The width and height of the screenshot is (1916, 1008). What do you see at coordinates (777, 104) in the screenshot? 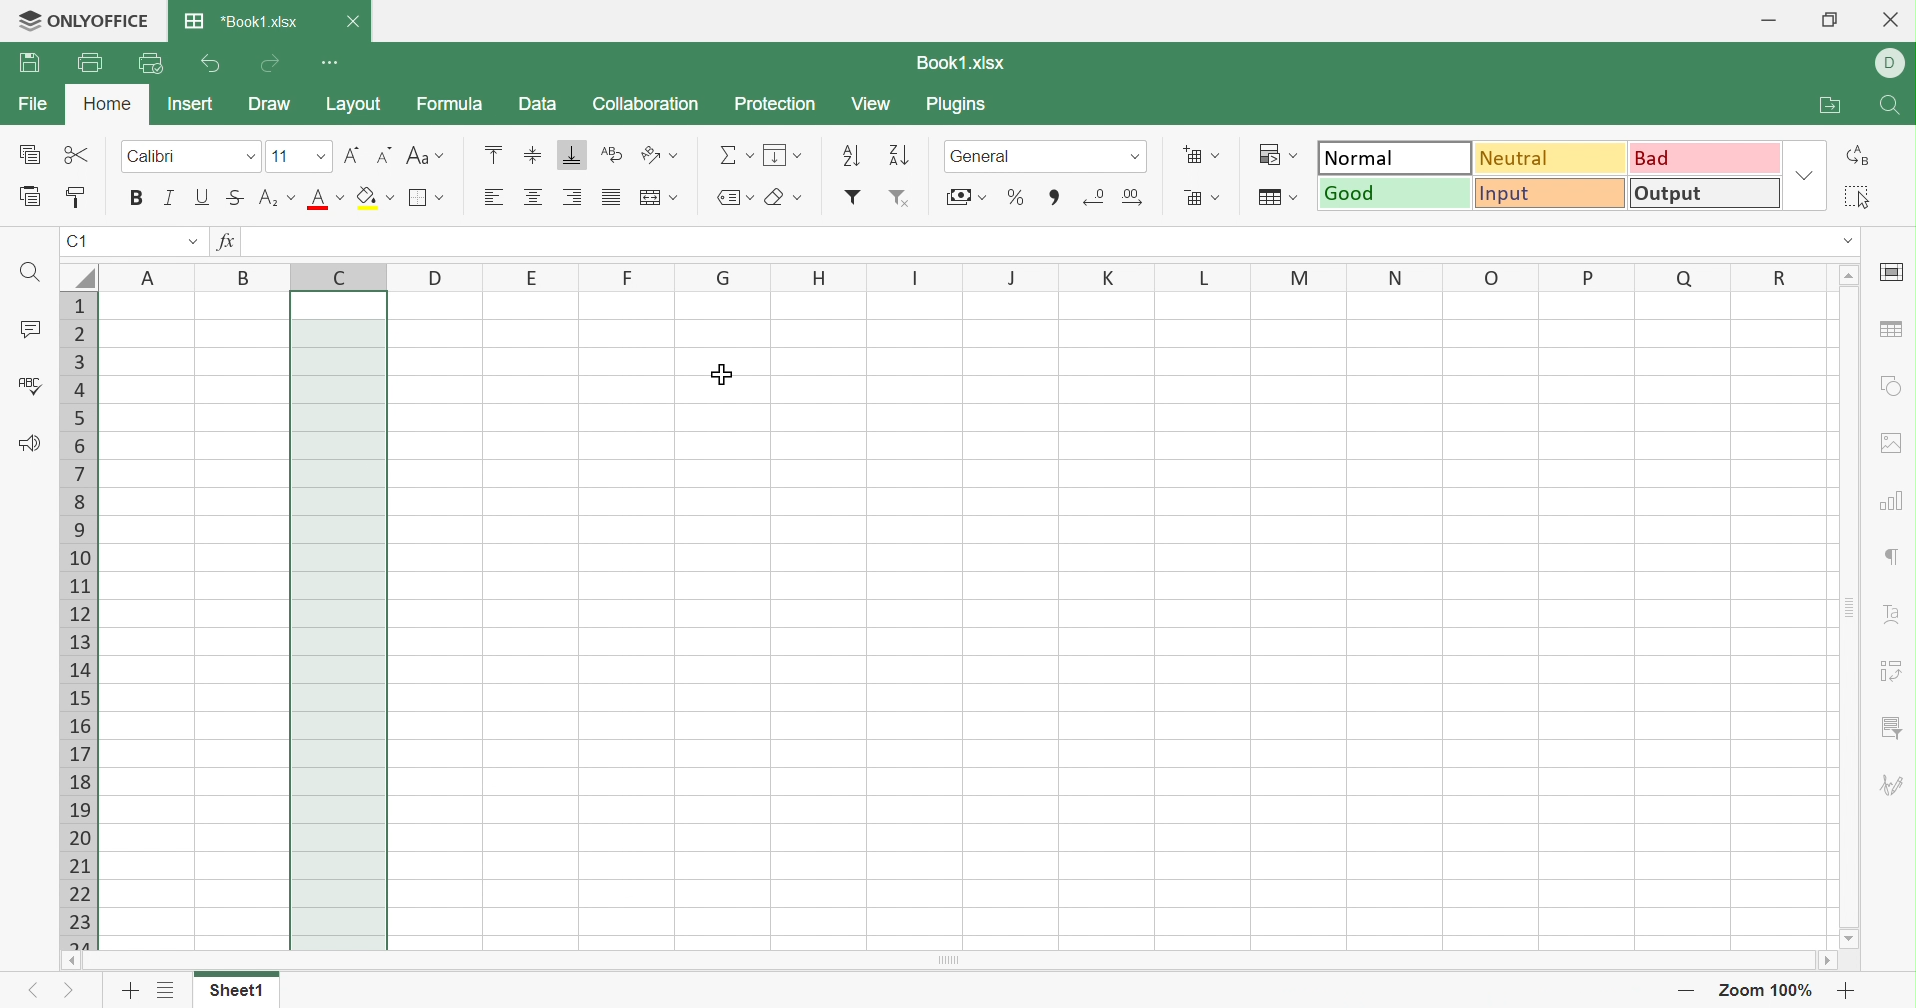
I see `Protection` at bounding box center [777, 104].